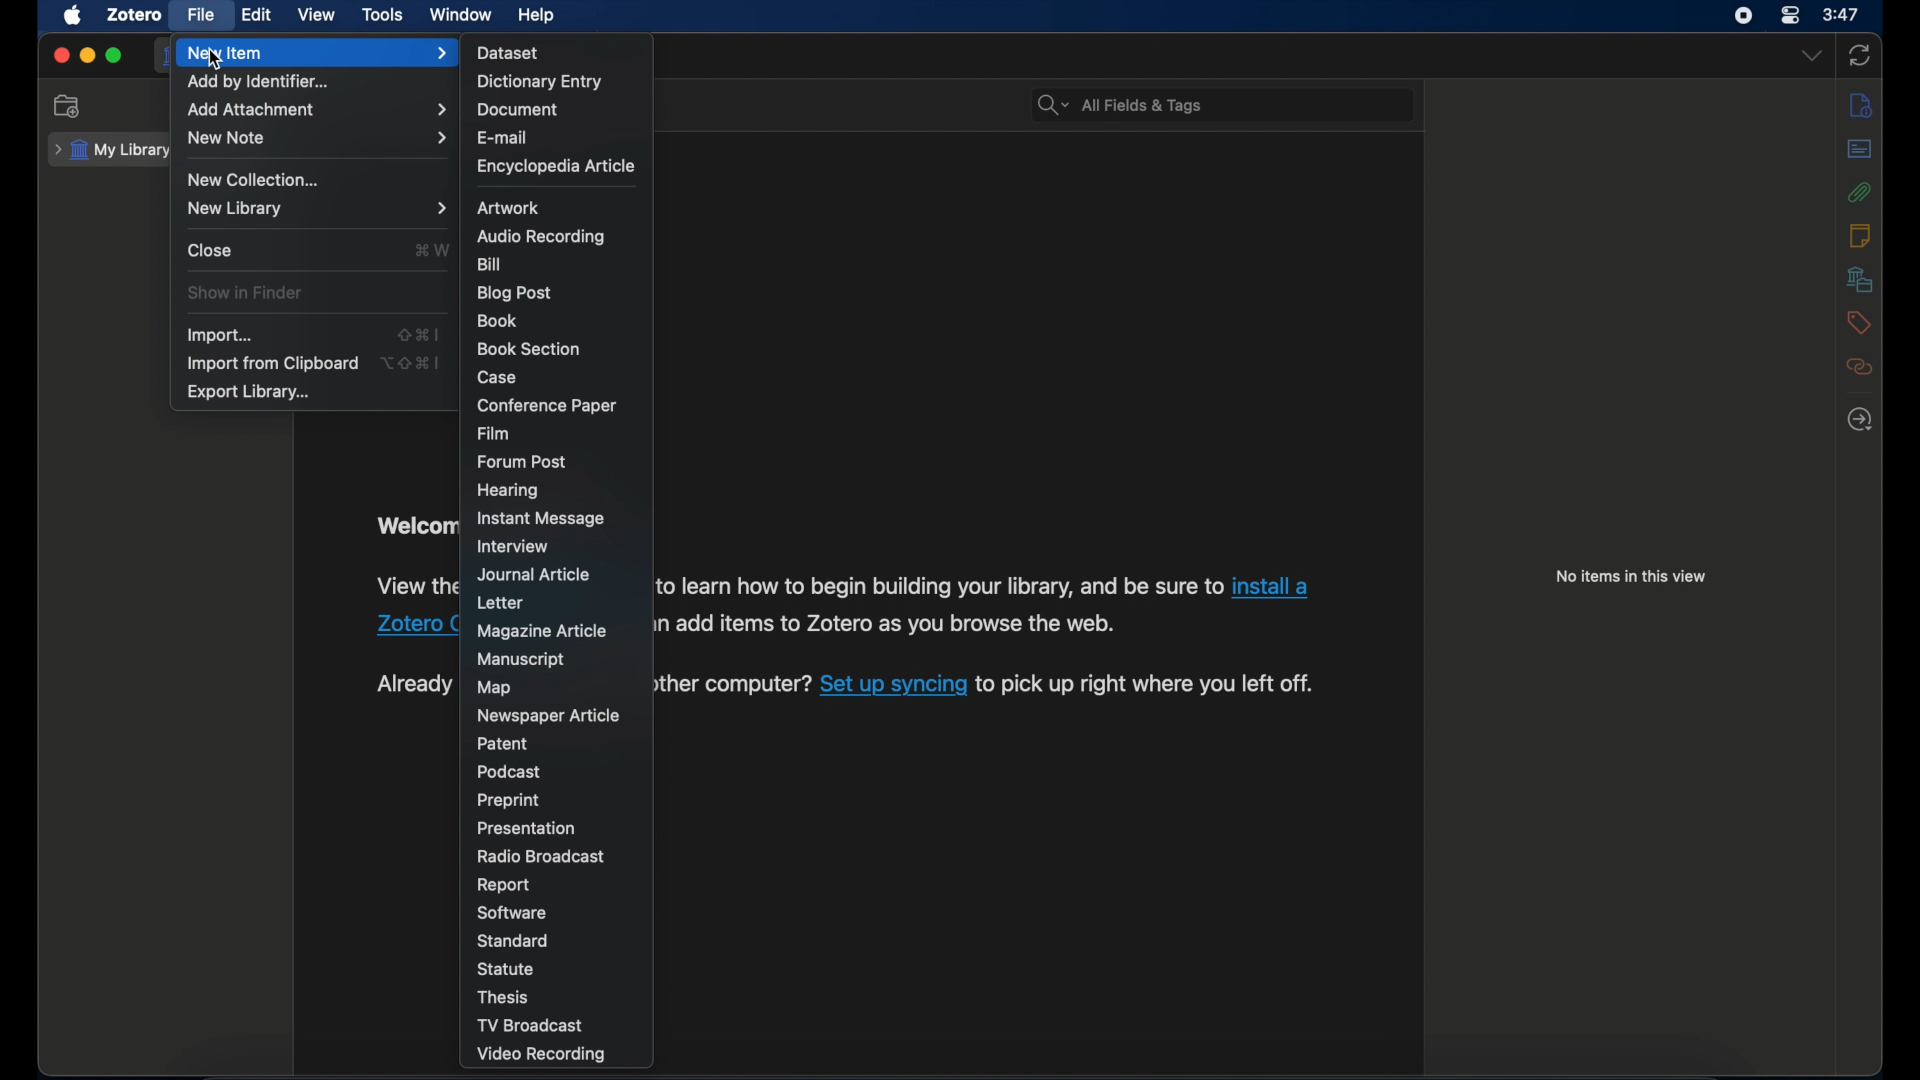 Image resolution: width=1920 pixels, height=1080 pixels. What do you see at coordinates (1275, 589) in the screenshot?
I see `hyperlink` at bounding box center [1275, 589].